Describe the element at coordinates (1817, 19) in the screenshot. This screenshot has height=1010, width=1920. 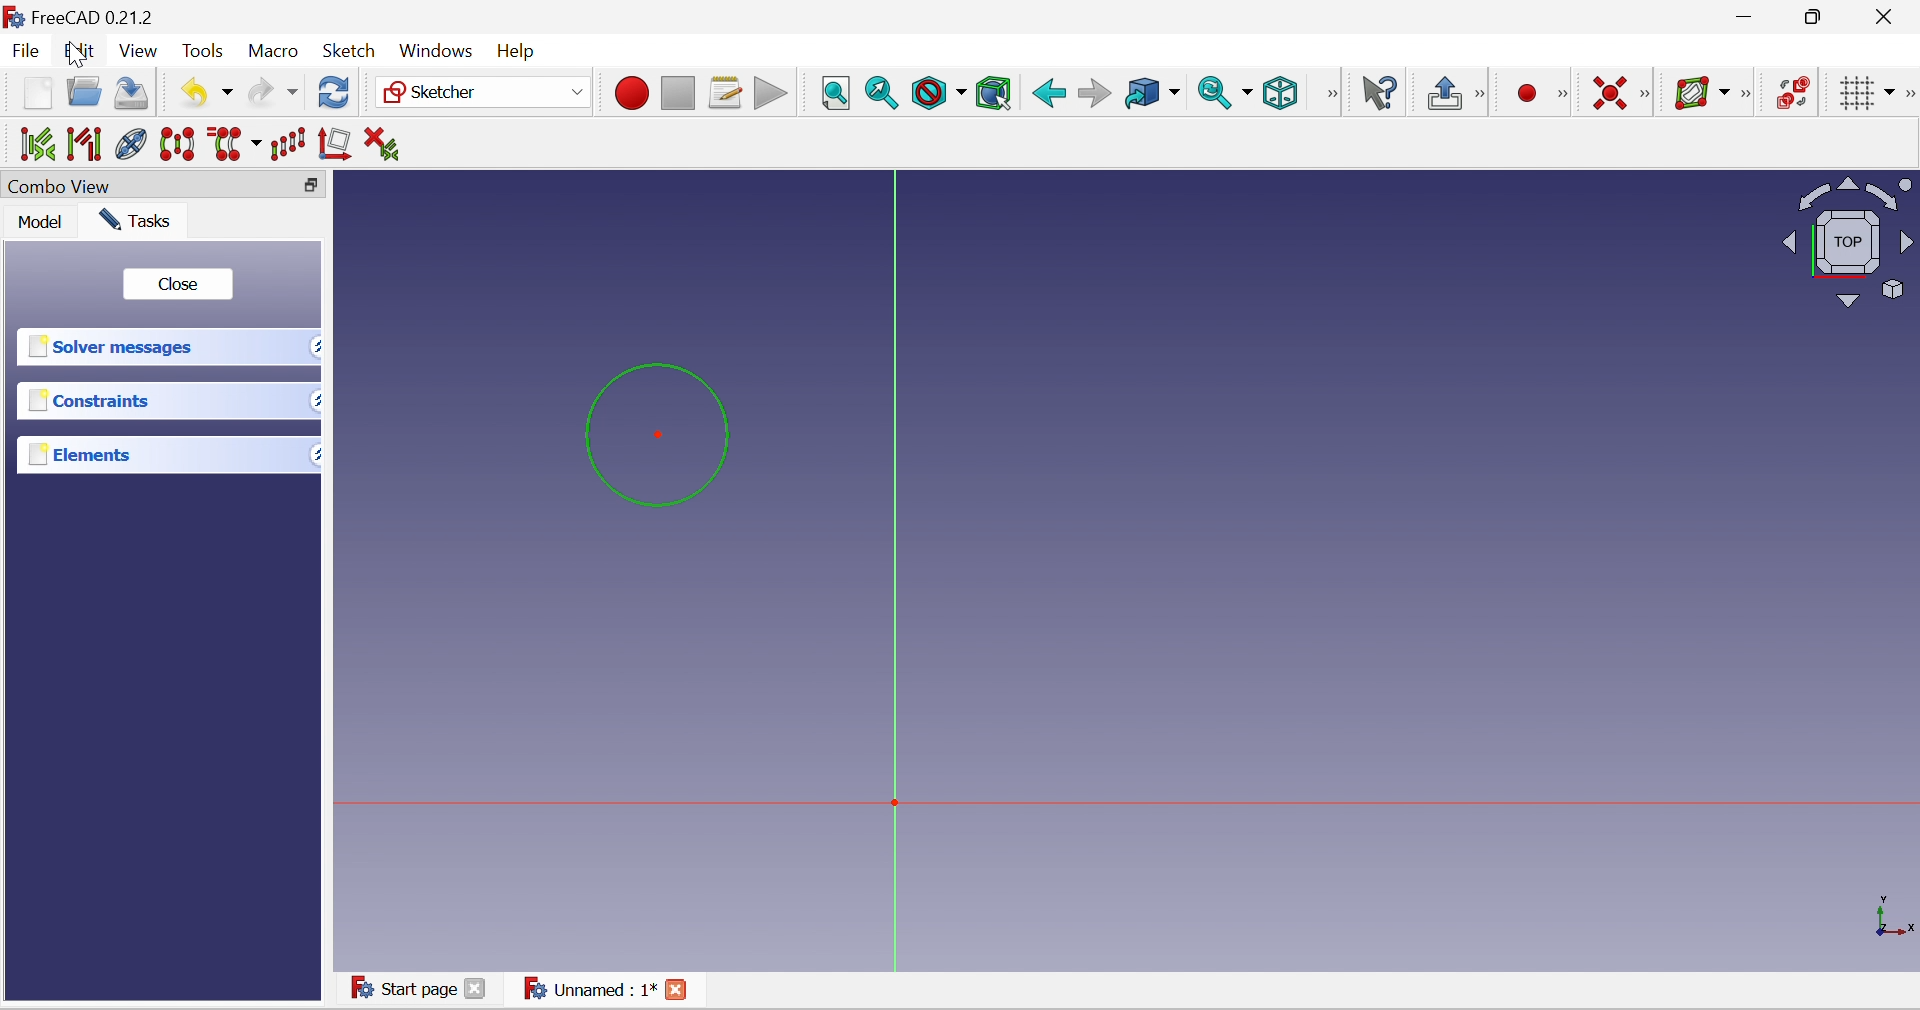
I see `Restore down` at that location.